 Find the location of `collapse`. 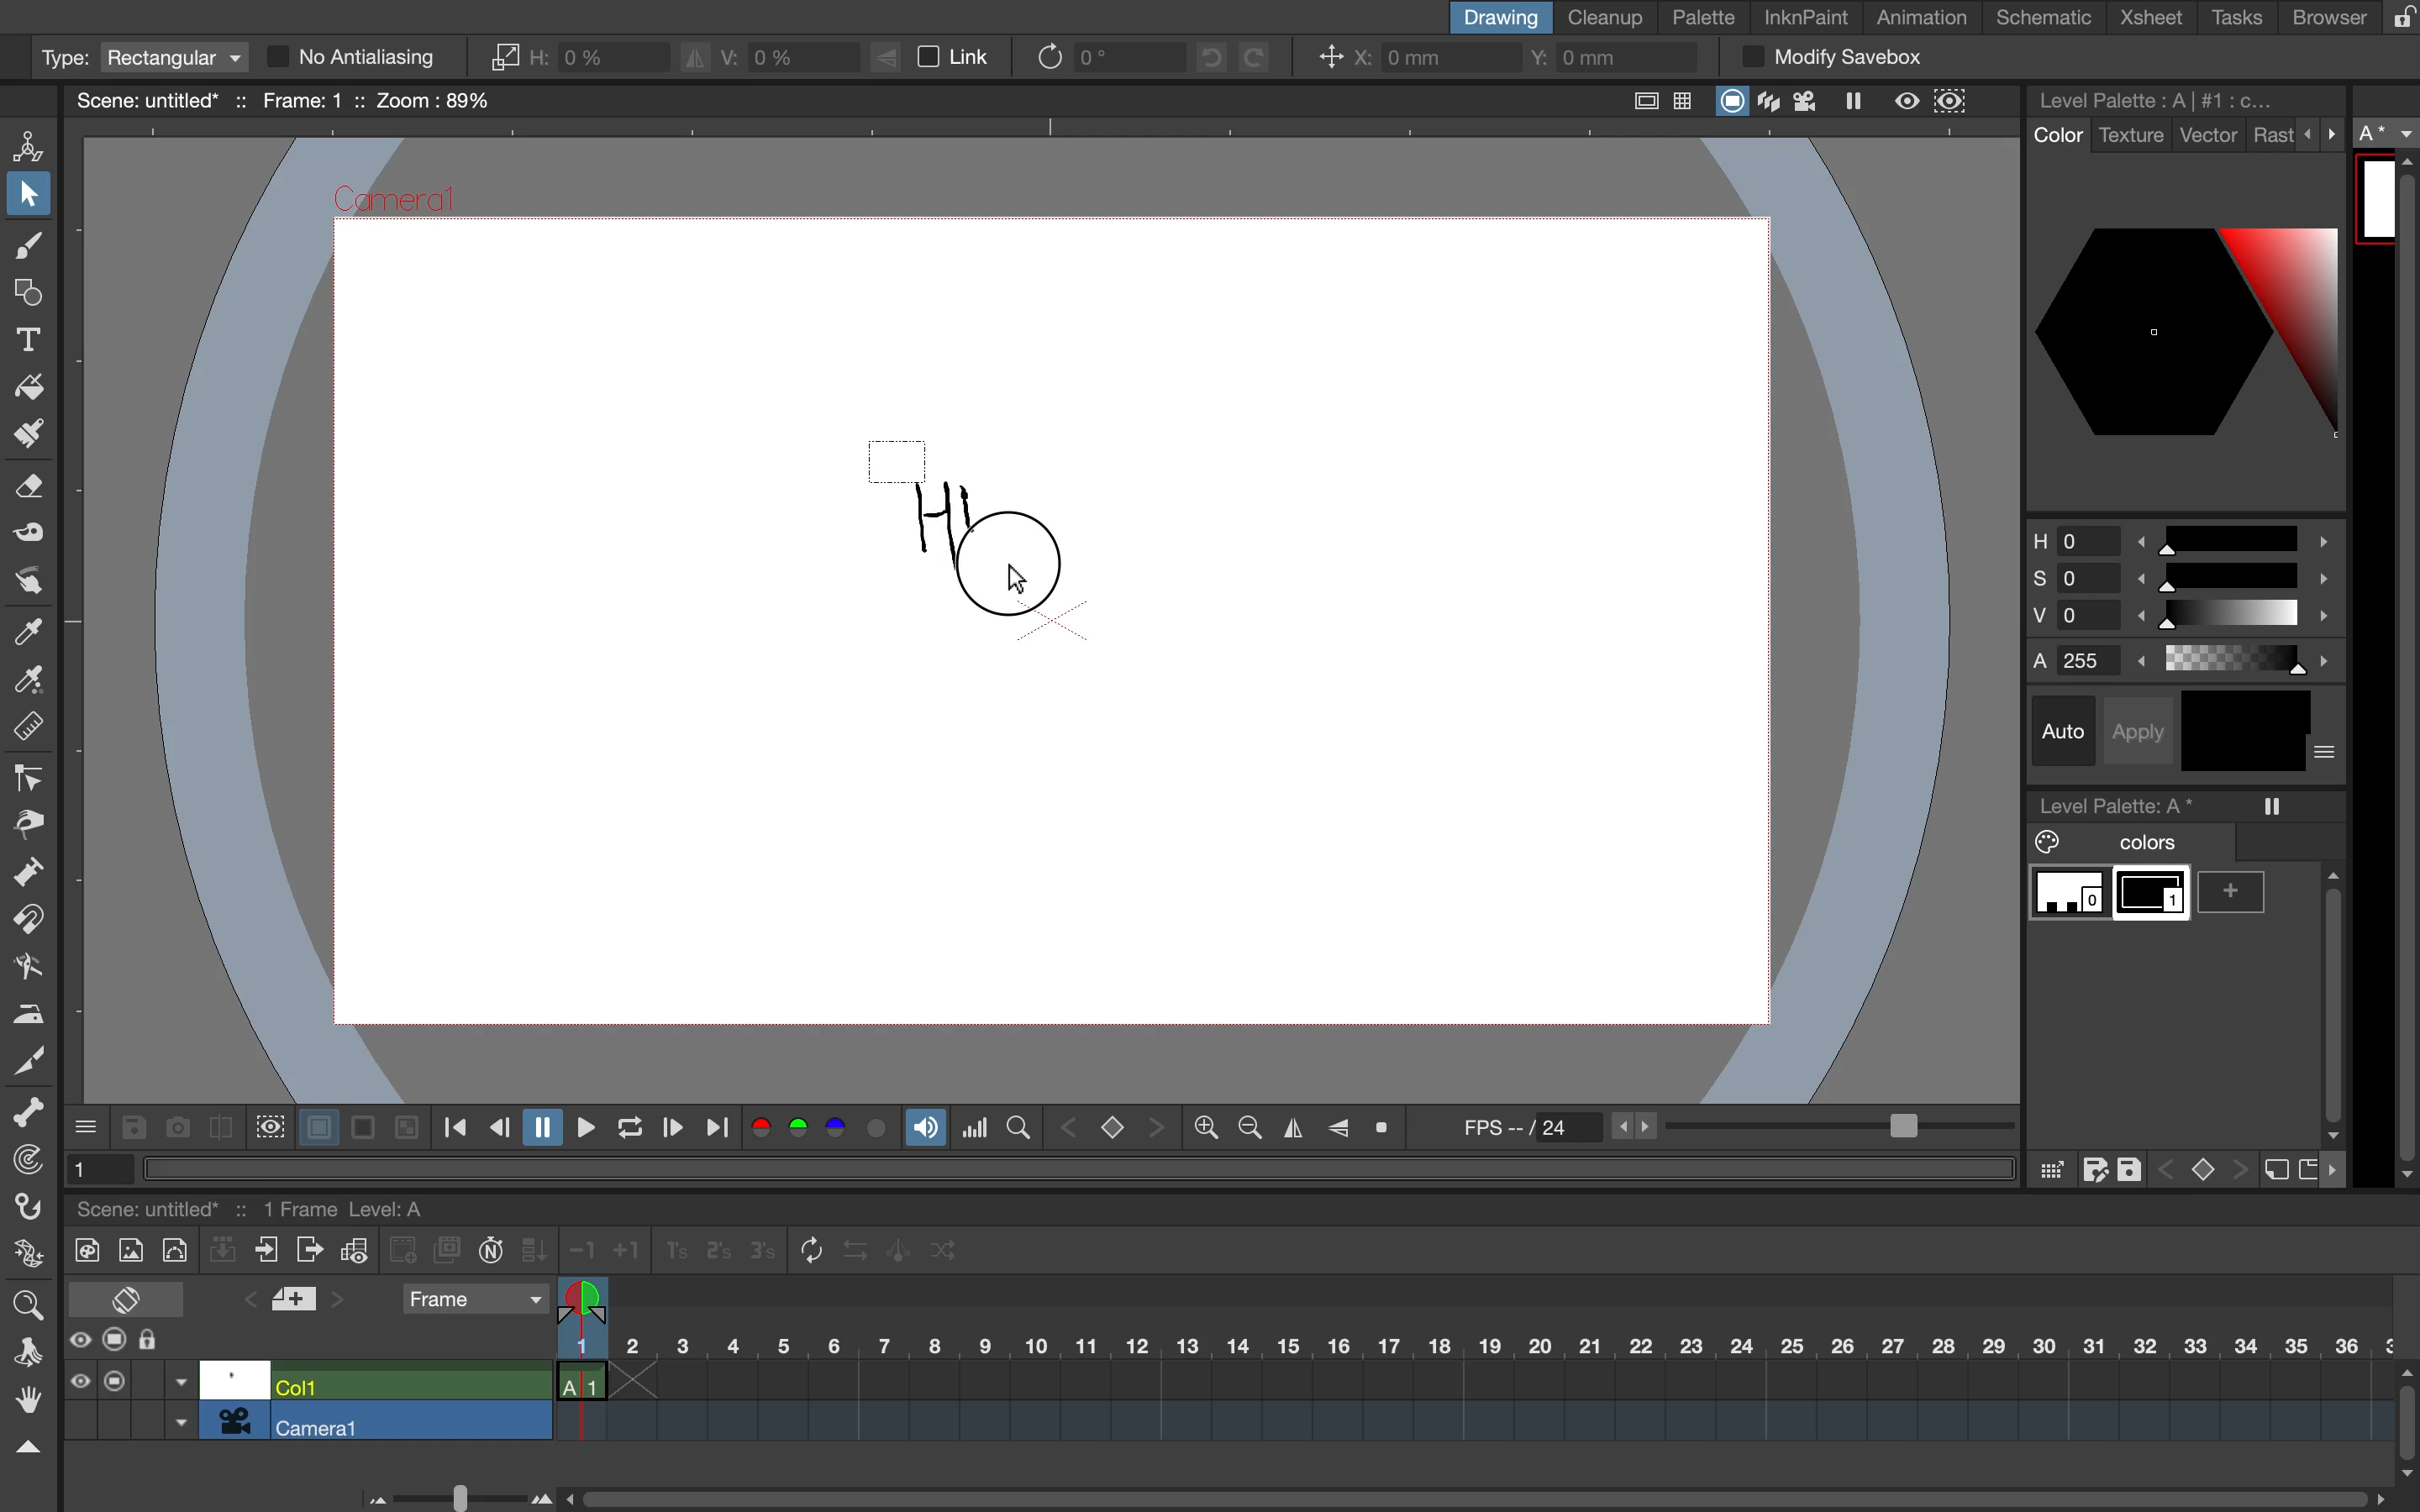

collapse is located at coordinates (223, 1253).